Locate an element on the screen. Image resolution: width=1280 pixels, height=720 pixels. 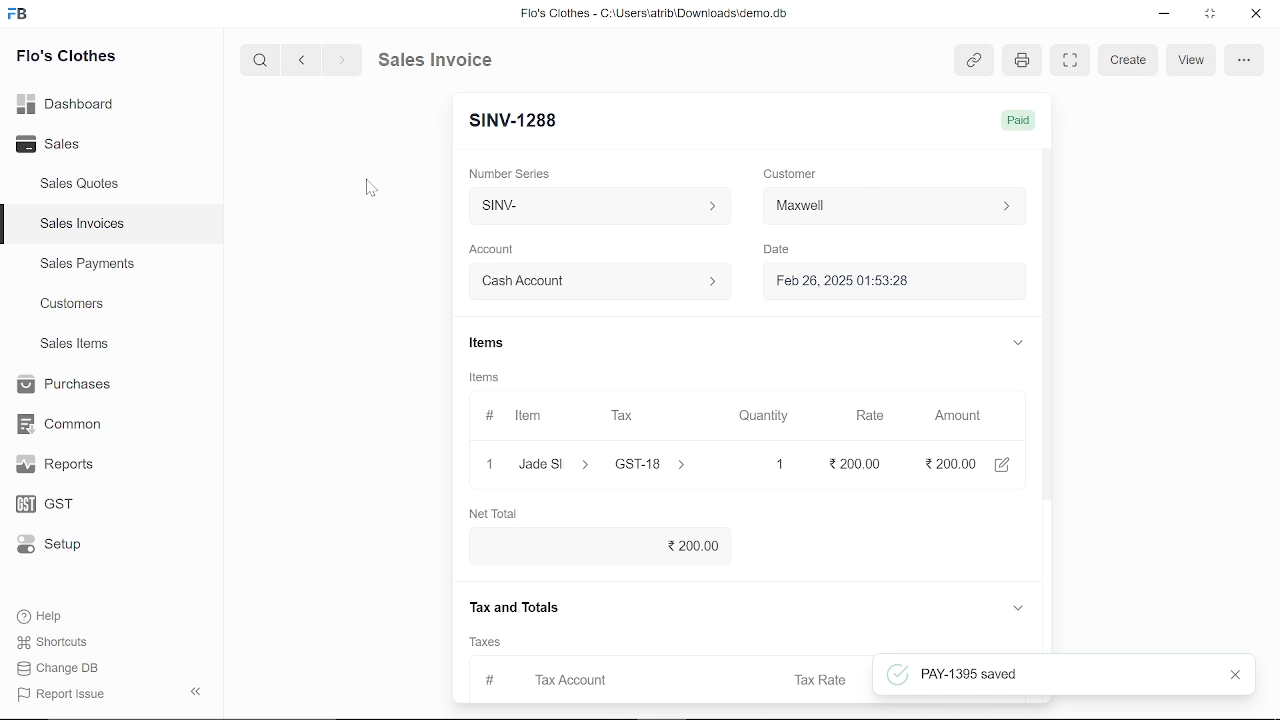
expand is located at coordinates (1016, 341).